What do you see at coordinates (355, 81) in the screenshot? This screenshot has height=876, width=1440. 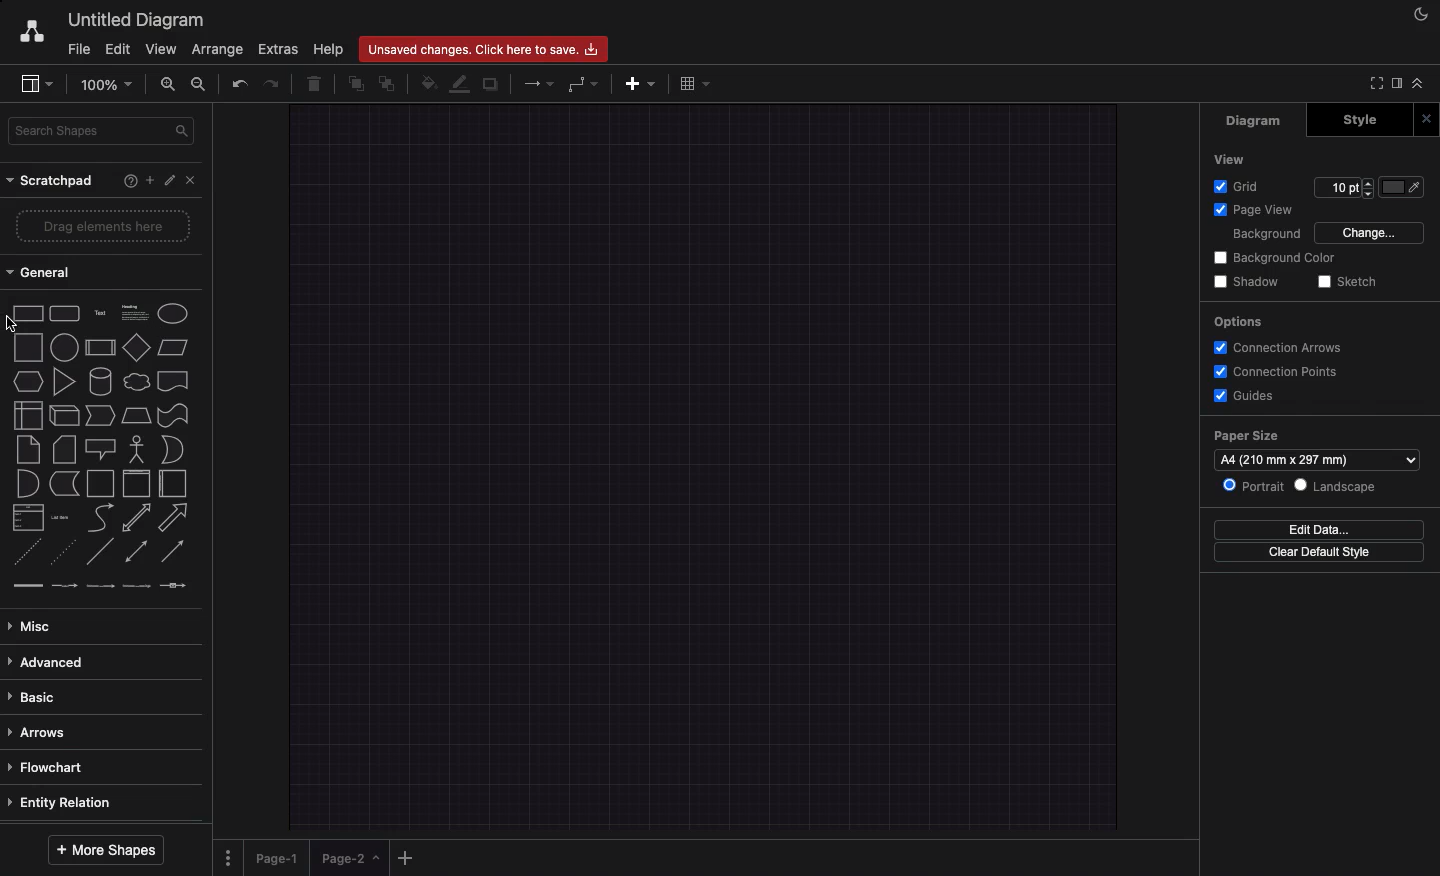 I see `To front ` at bounding box center [355, 81].